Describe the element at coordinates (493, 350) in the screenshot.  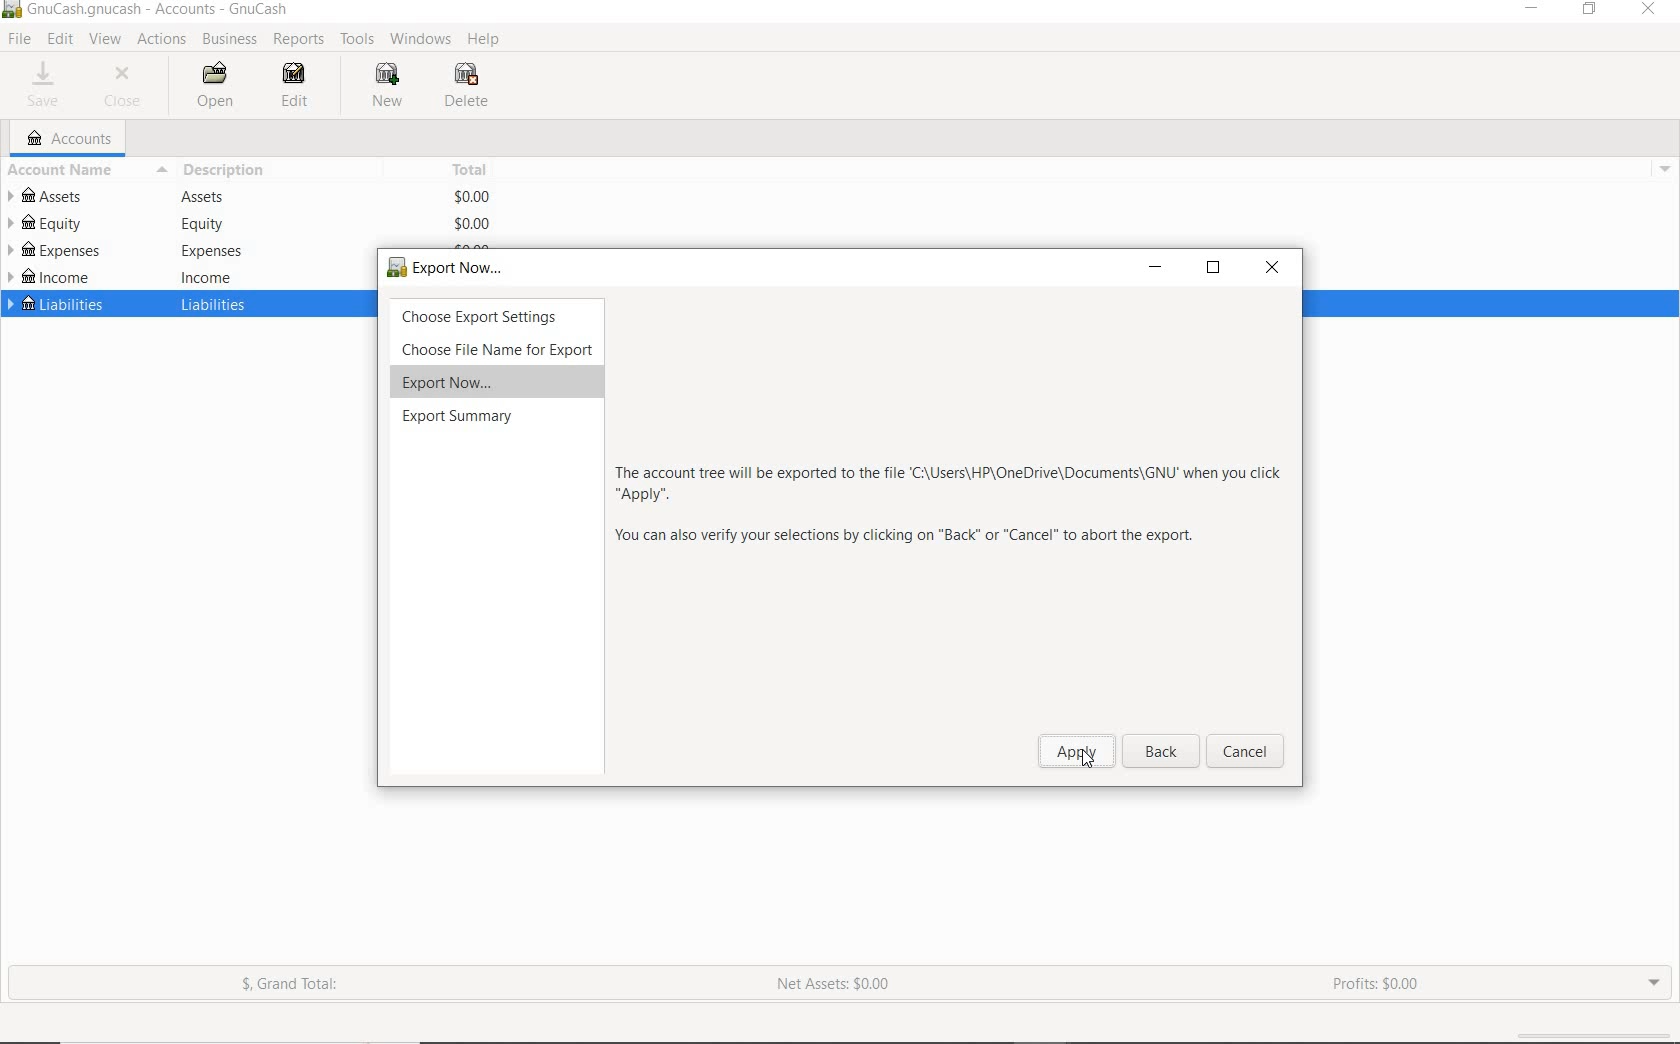
I see `choose File Name for Export` at that location.